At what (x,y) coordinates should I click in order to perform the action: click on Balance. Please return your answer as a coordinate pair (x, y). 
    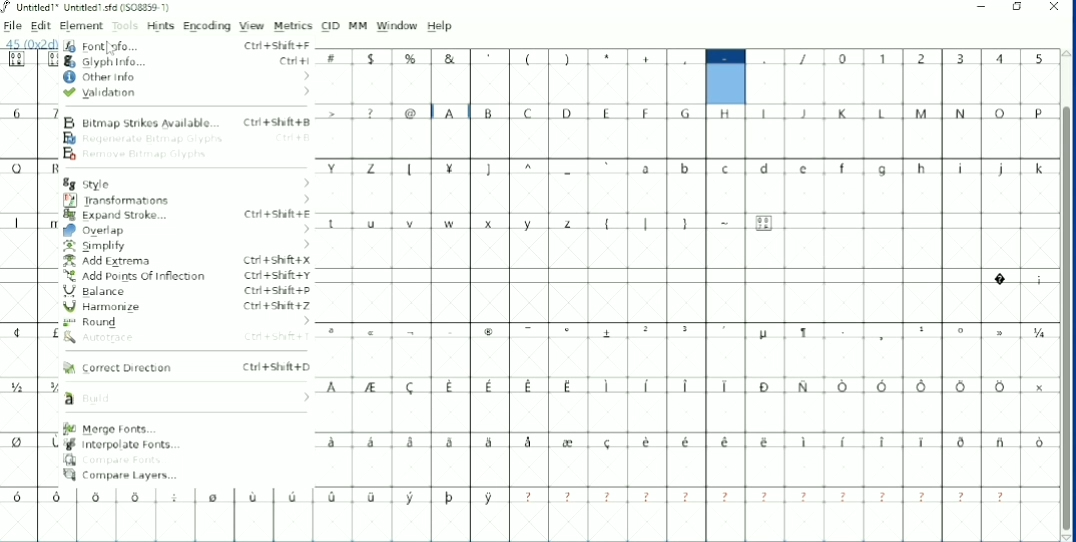
    Looking at the image, I should click on (187, 292).